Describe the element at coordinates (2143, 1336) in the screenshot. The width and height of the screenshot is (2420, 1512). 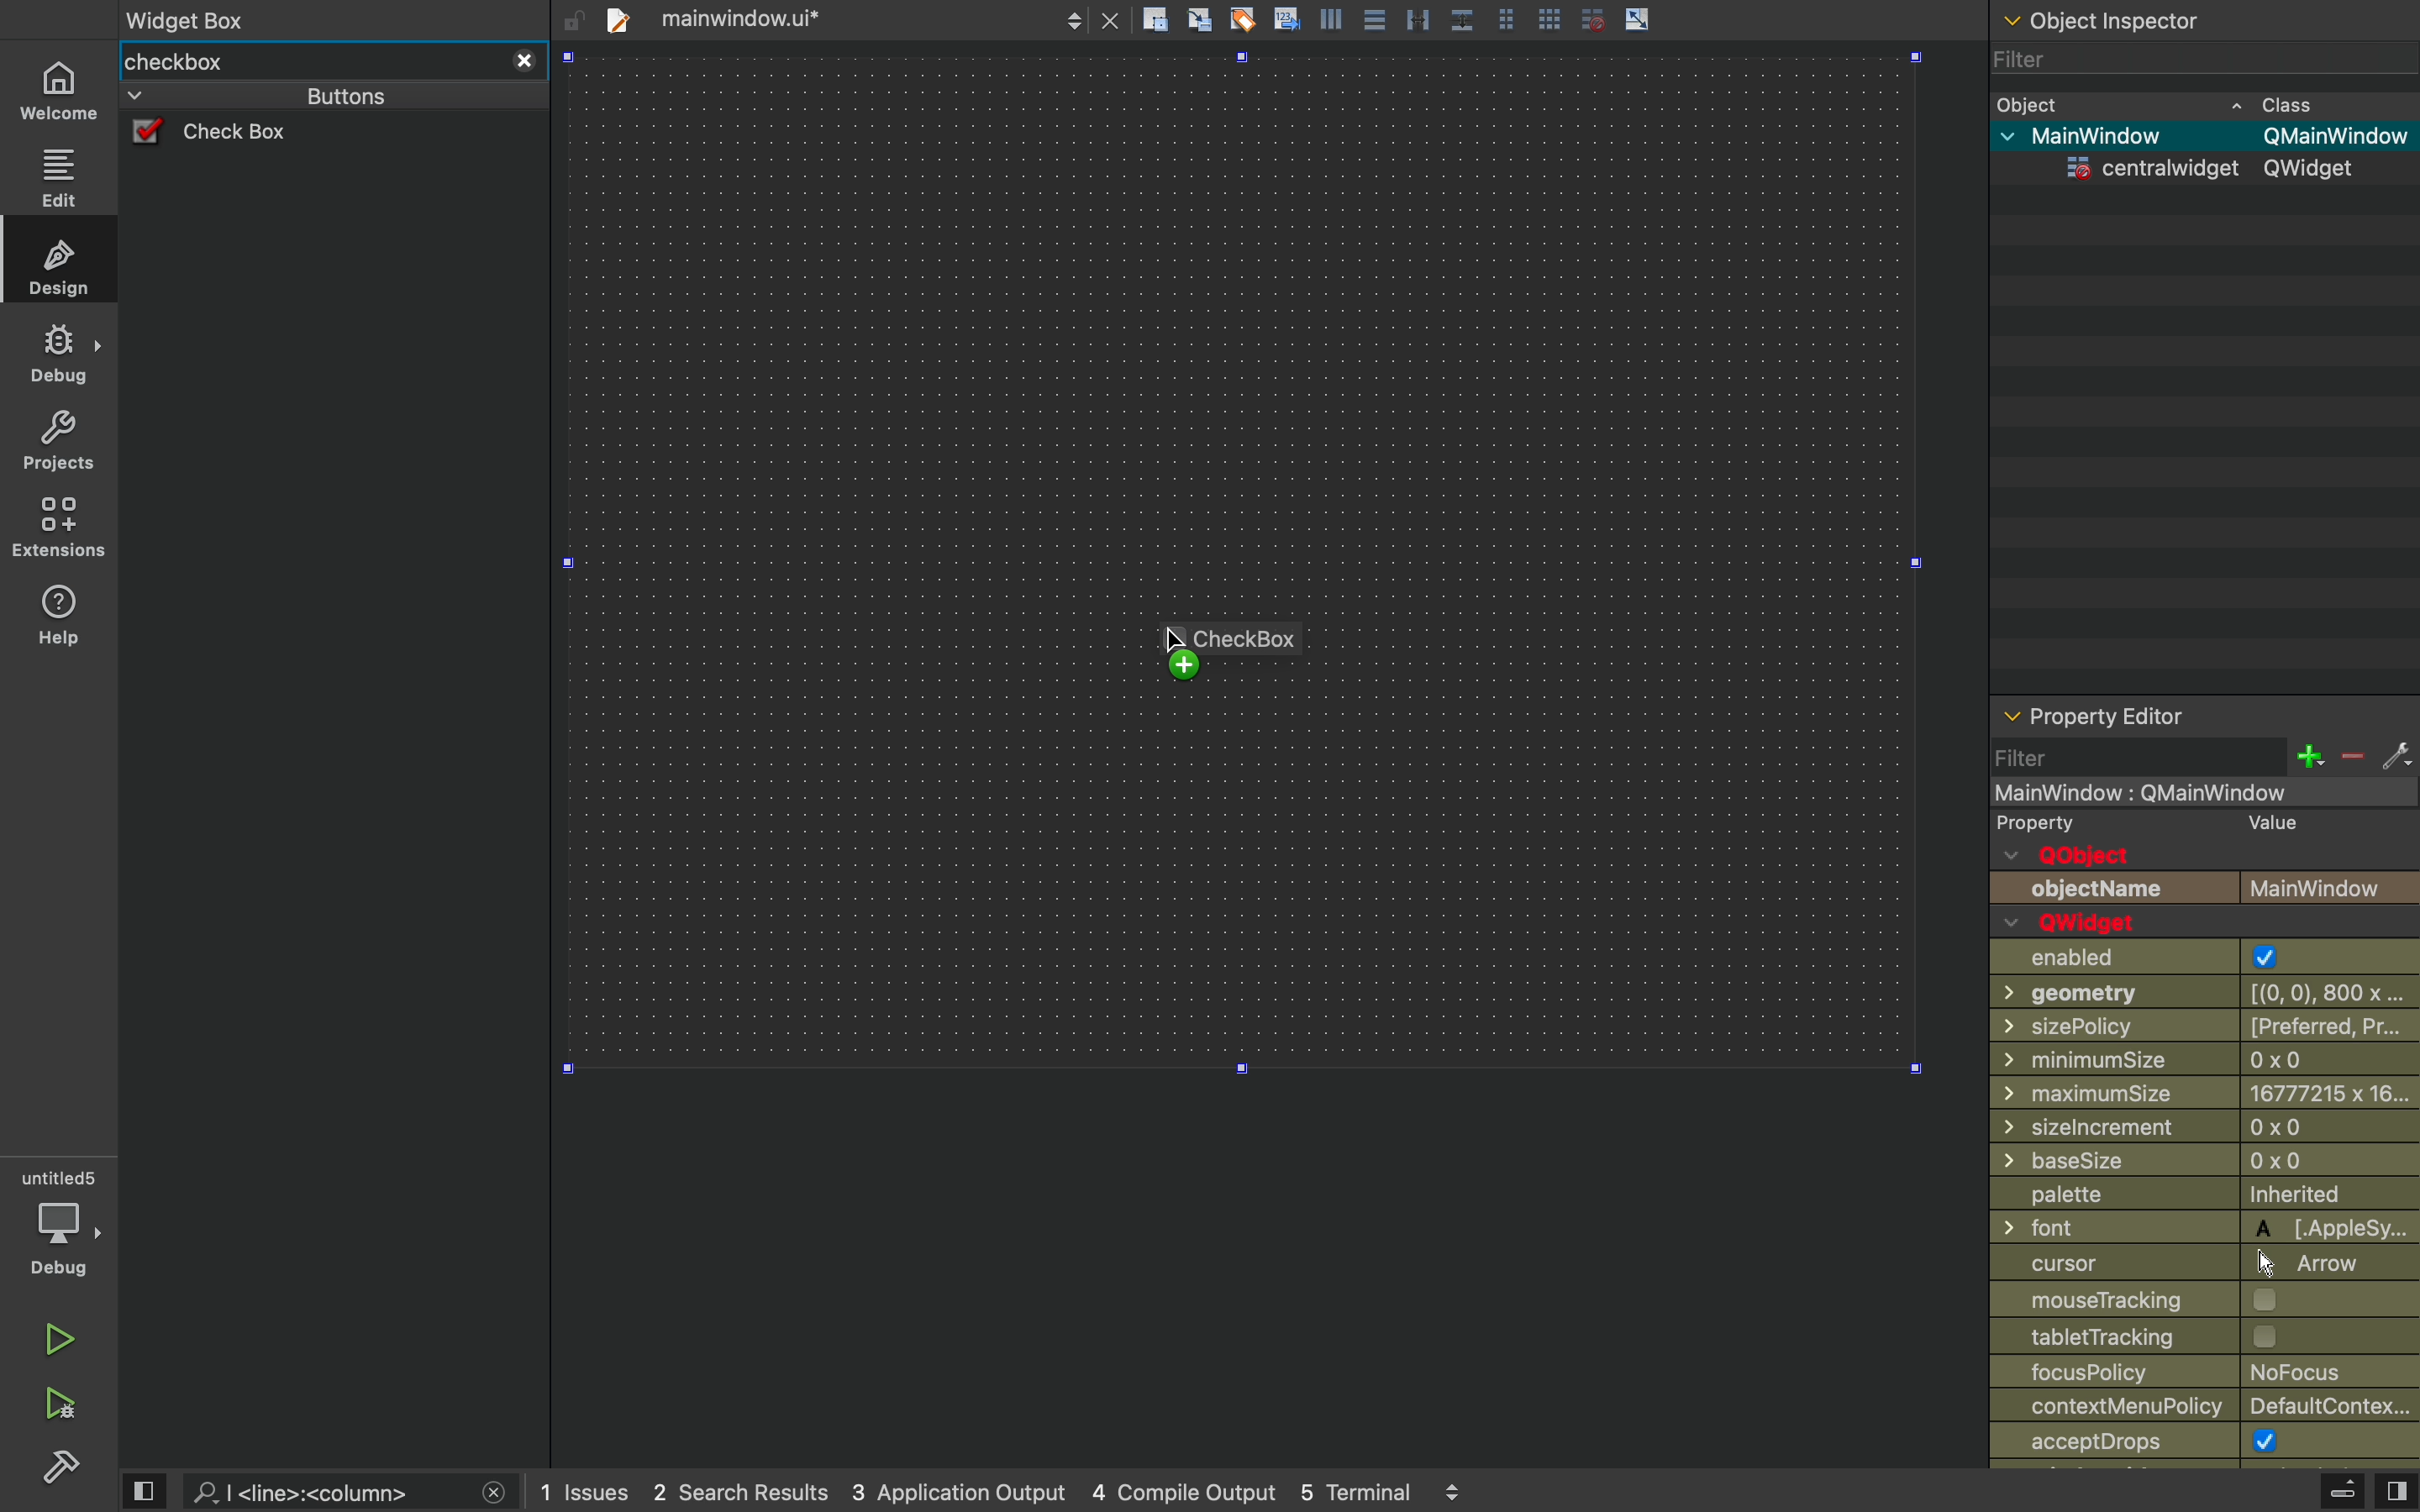
I see `table tracking` at that location.